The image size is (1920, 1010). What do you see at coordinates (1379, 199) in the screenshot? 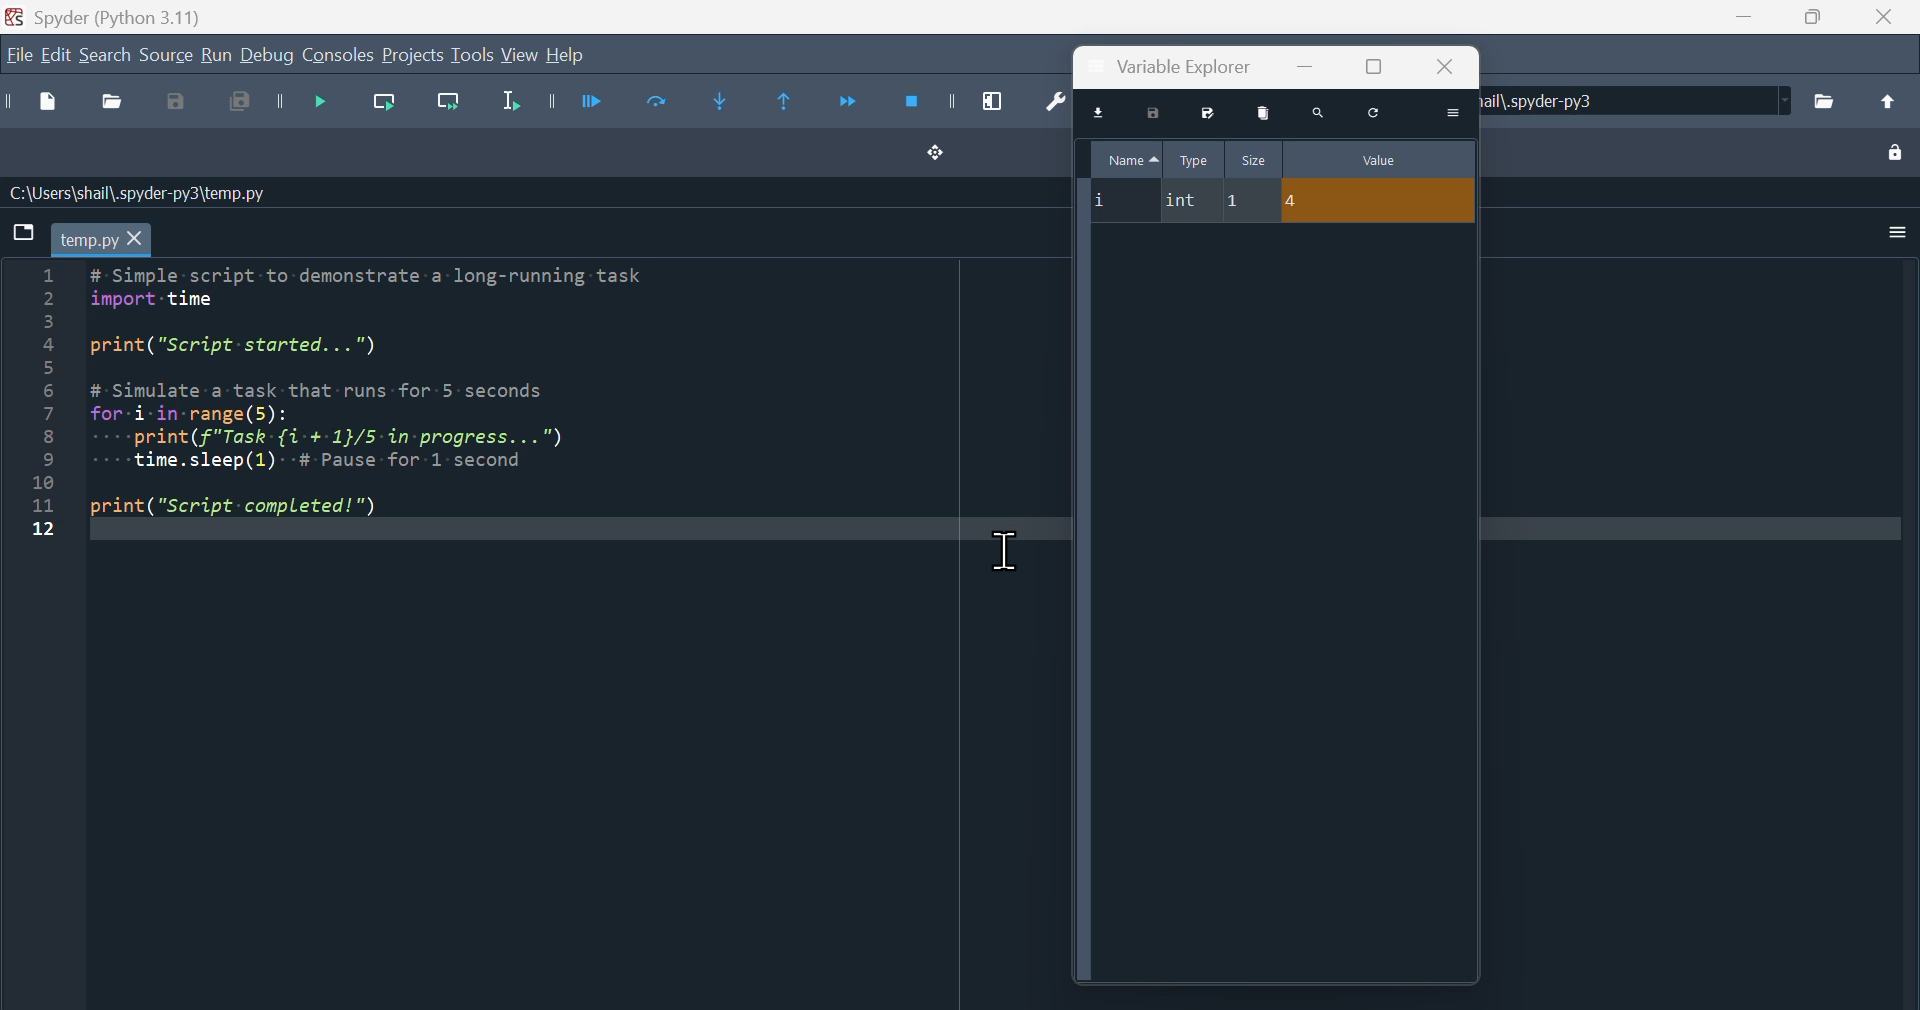
I see `4` at bounding box center [1379, 199].